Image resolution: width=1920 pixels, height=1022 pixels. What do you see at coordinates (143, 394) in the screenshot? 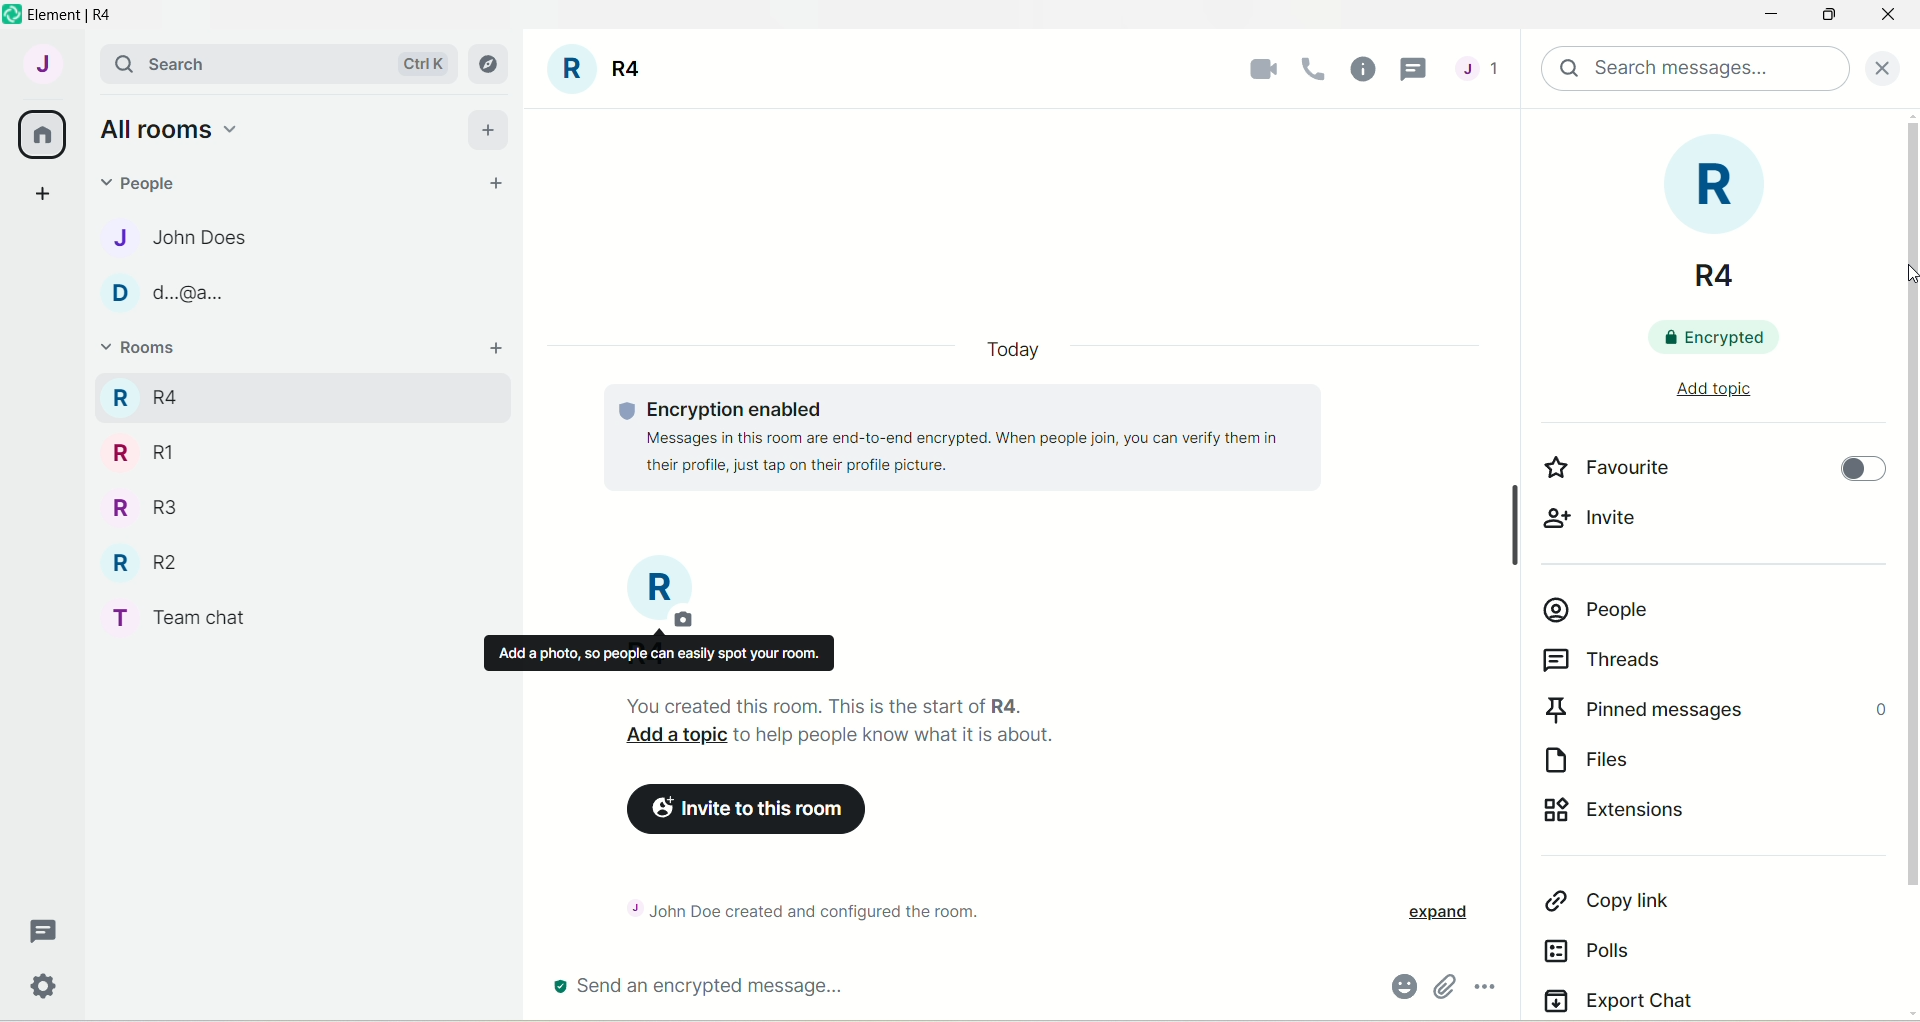
I see `R R4` at bounding box center [143, 394].